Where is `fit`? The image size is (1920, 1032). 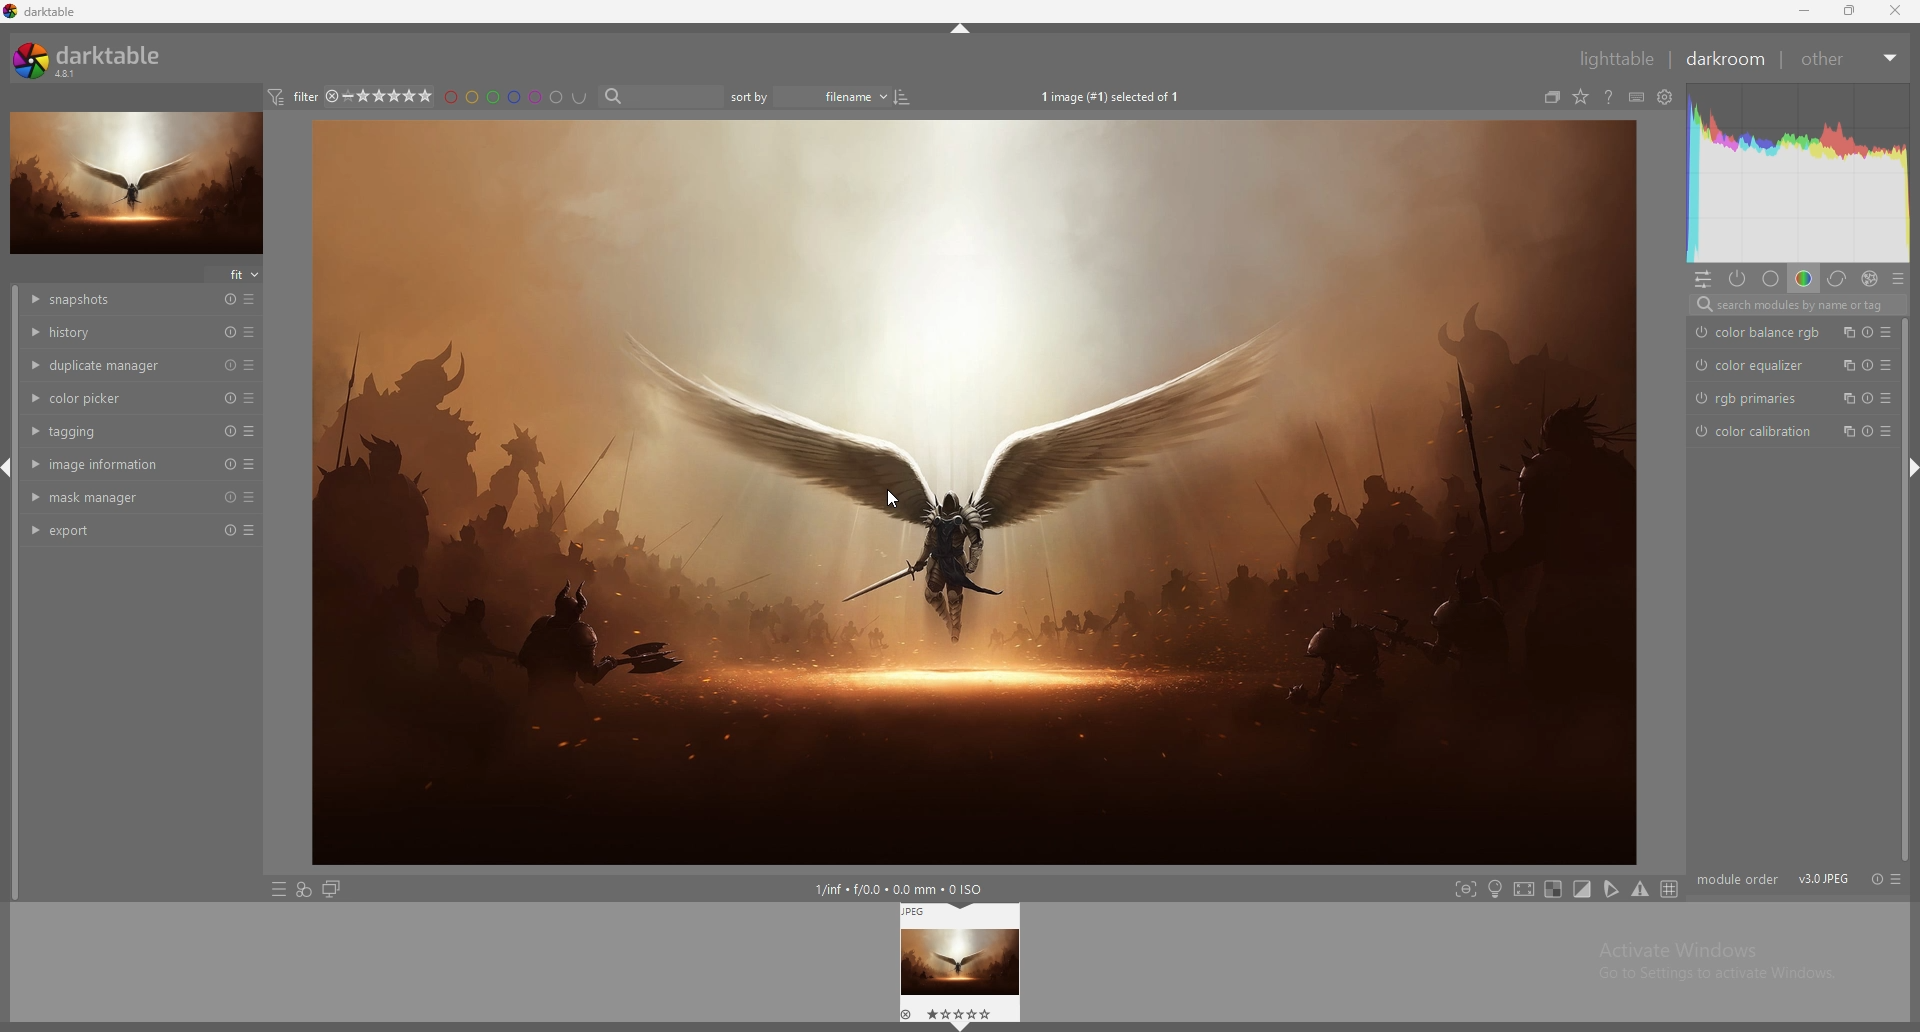
fit is located at coordinates (236, 275).